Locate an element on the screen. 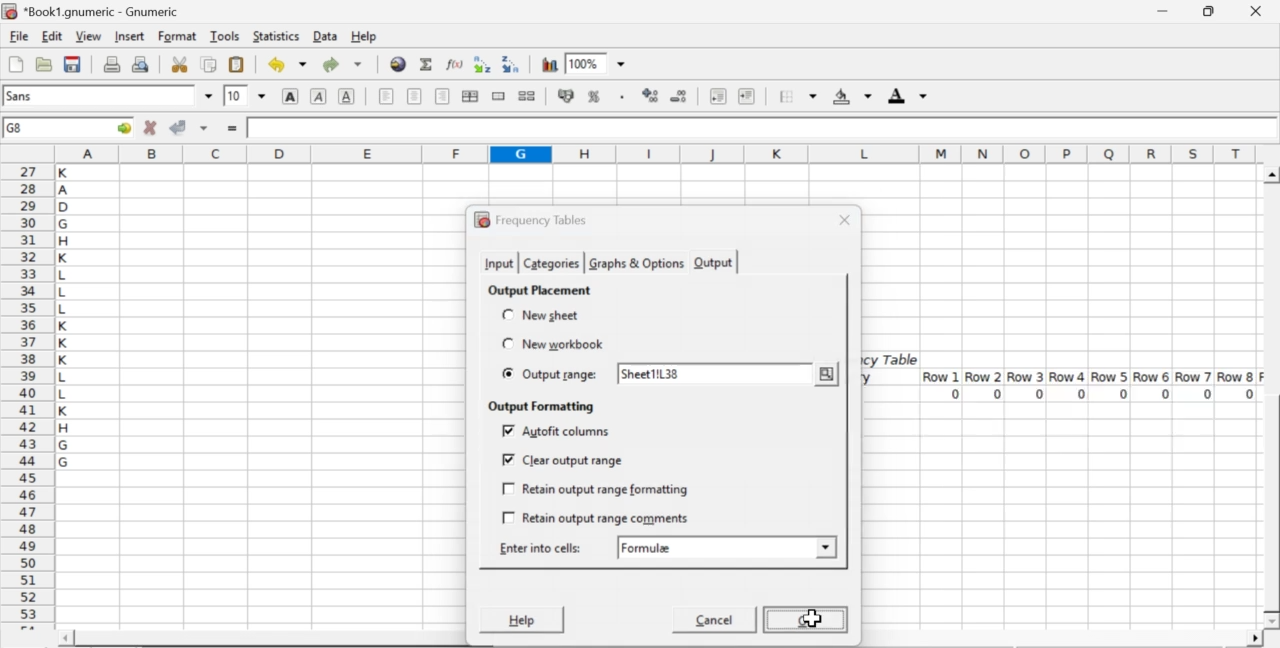 This screenshot has height=648, width=1280. italic is located at coordinates (320, 95).